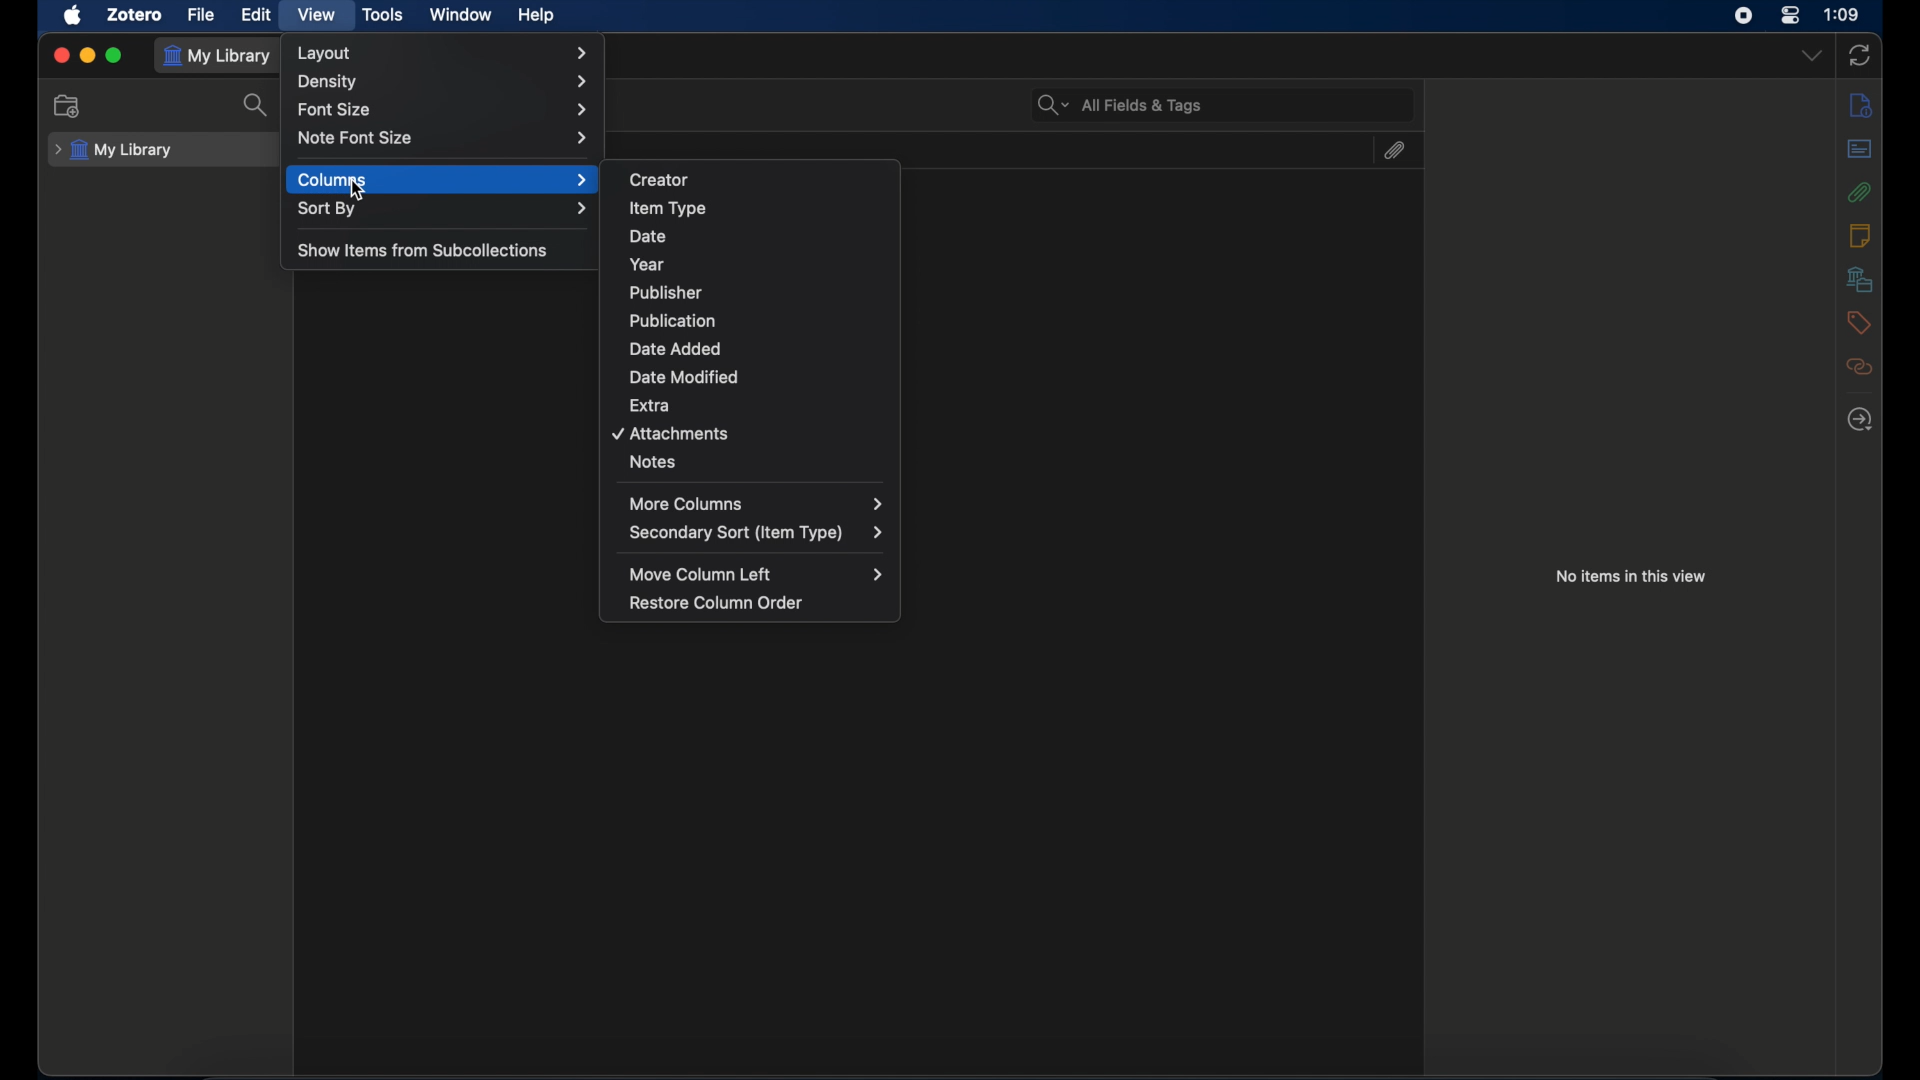 The width and height of the screenshot is (1920, 1080). Describe the element at coordinates (256, 106) in the screenshot. I see `search` at that location.